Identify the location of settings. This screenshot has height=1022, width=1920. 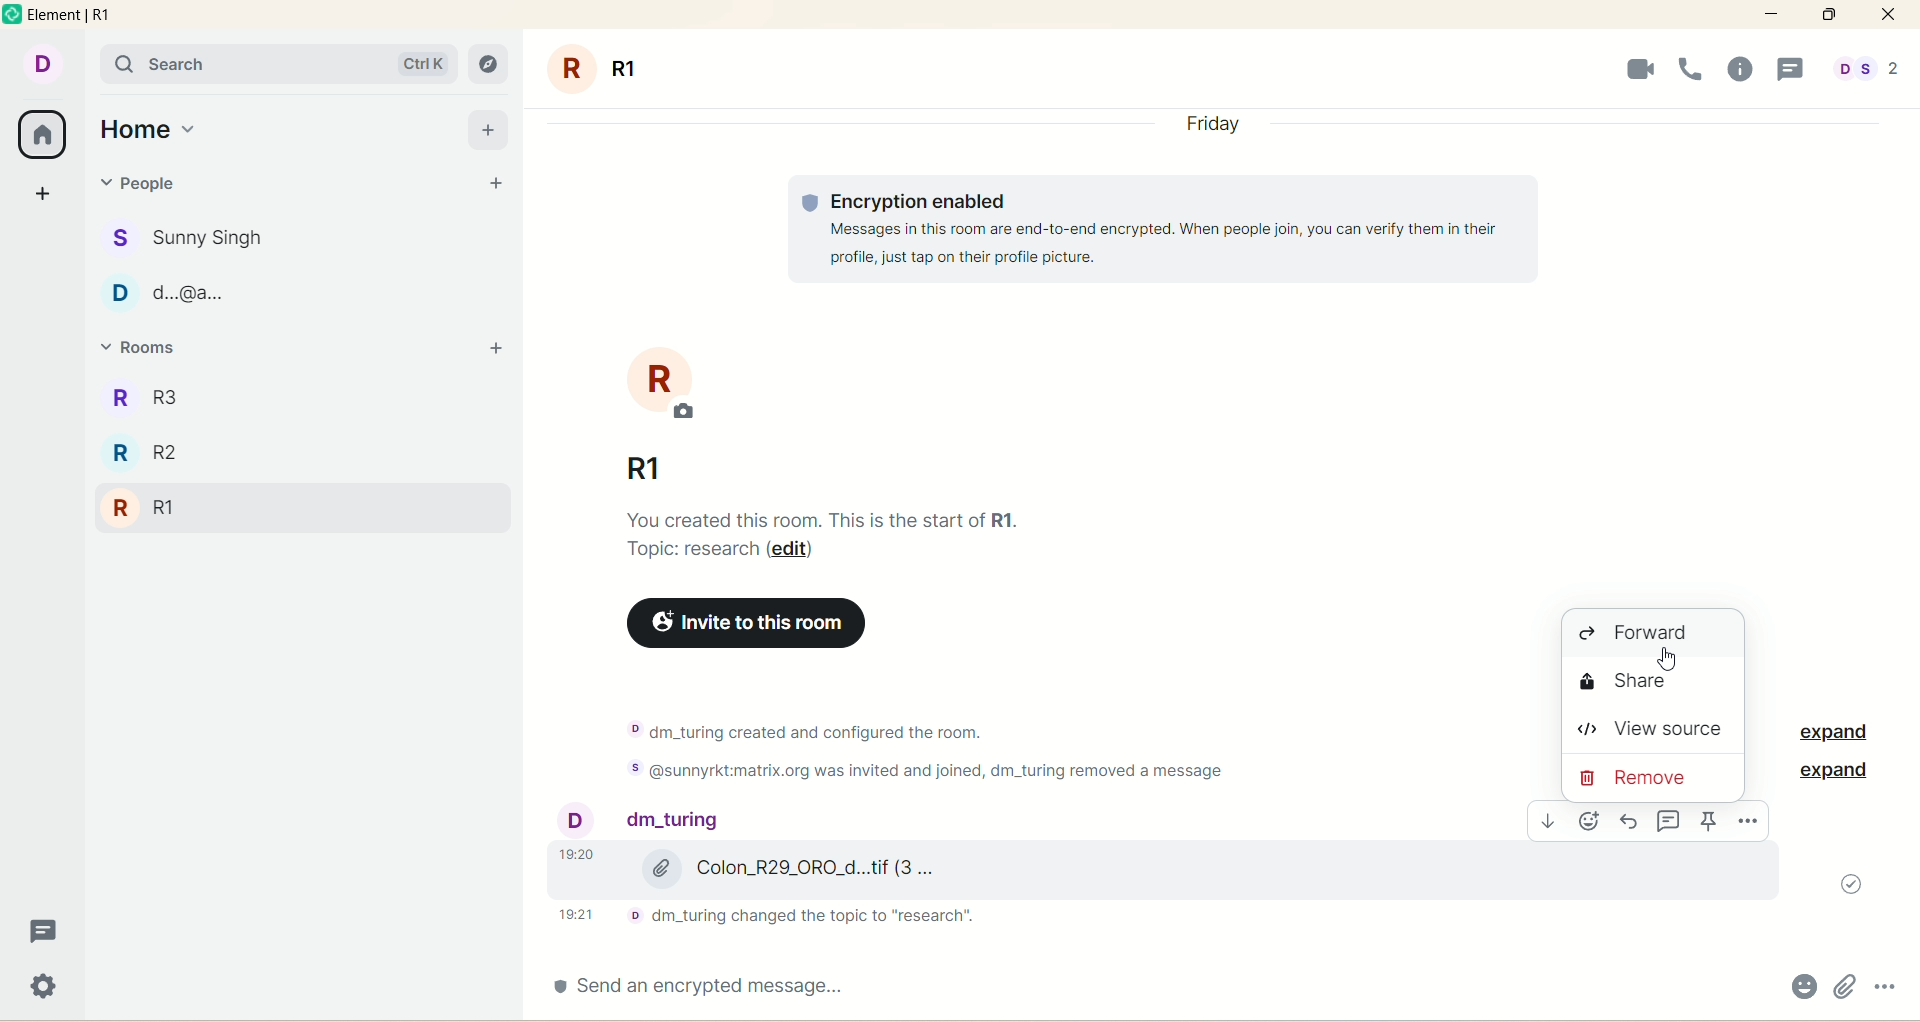
(46, 989).